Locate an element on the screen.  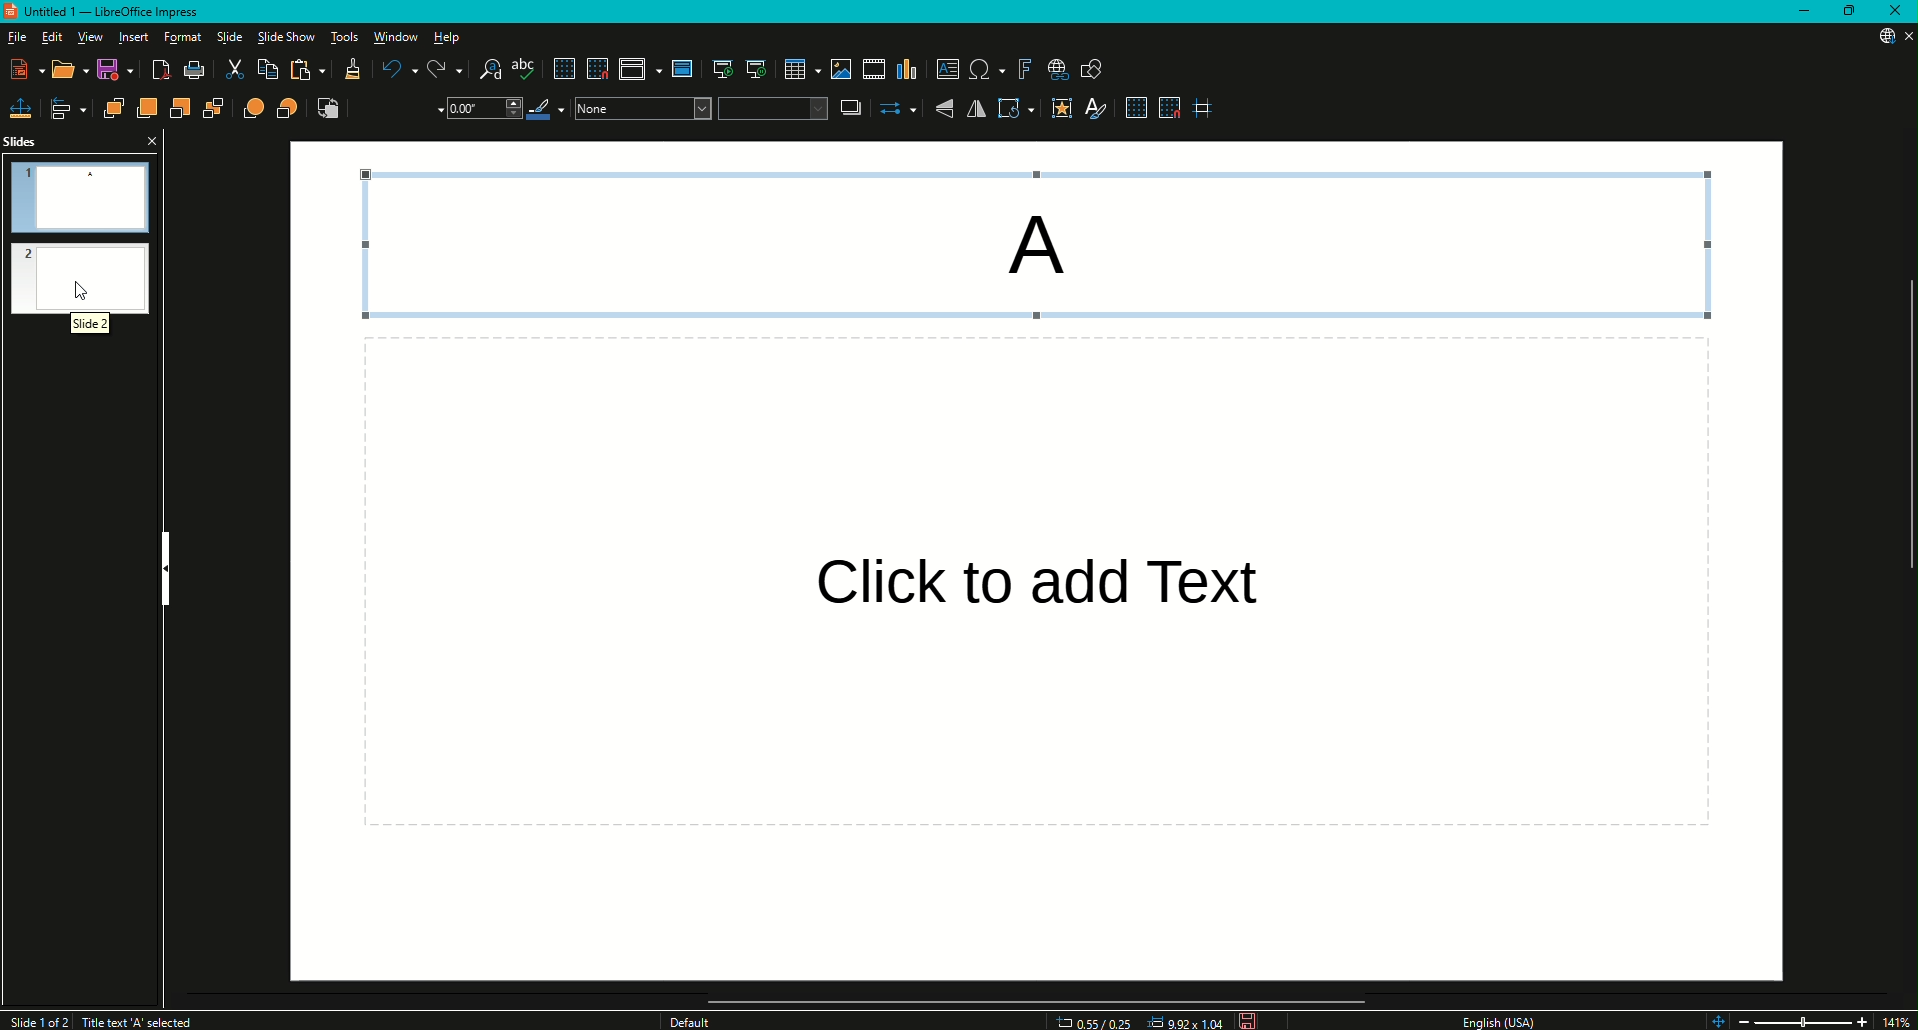
Insert Special Characters is located at coordinates (982, 68).